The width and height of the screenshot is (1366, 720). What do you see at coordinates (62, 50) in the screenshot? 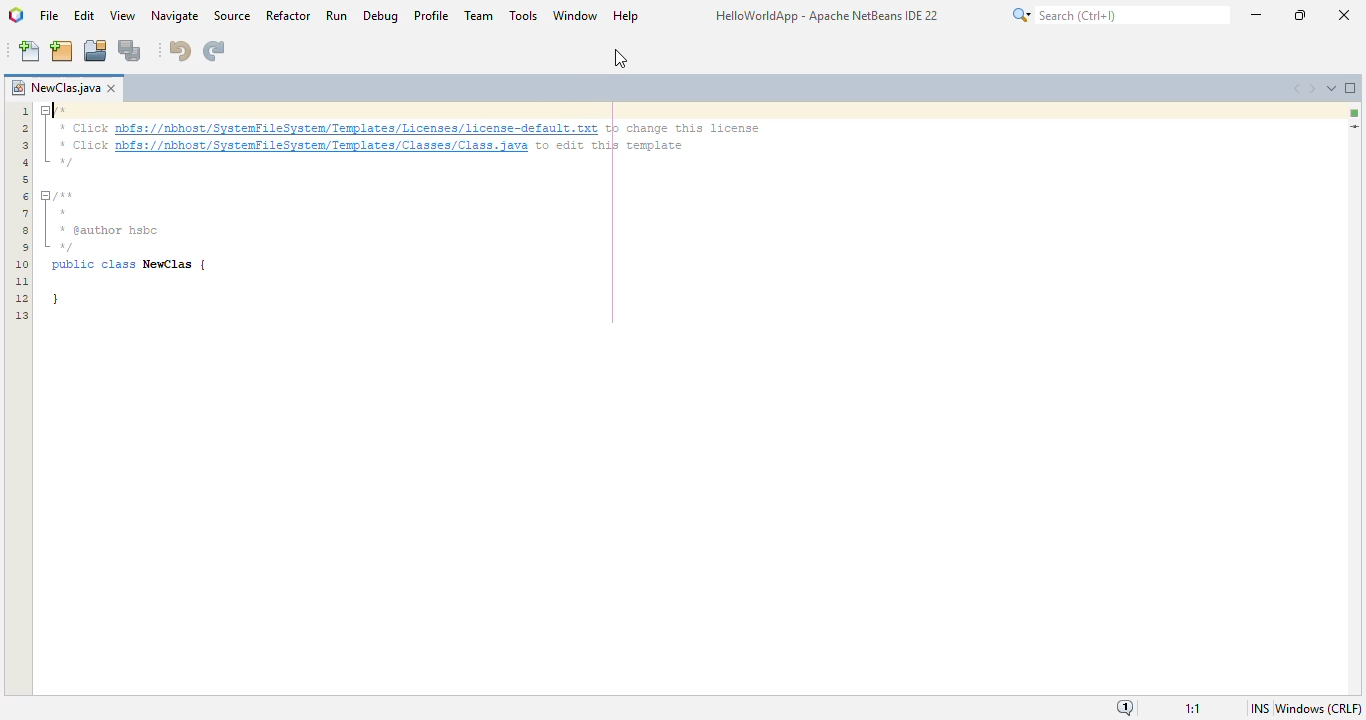
I see `new project` at bounding box center [62, 50].